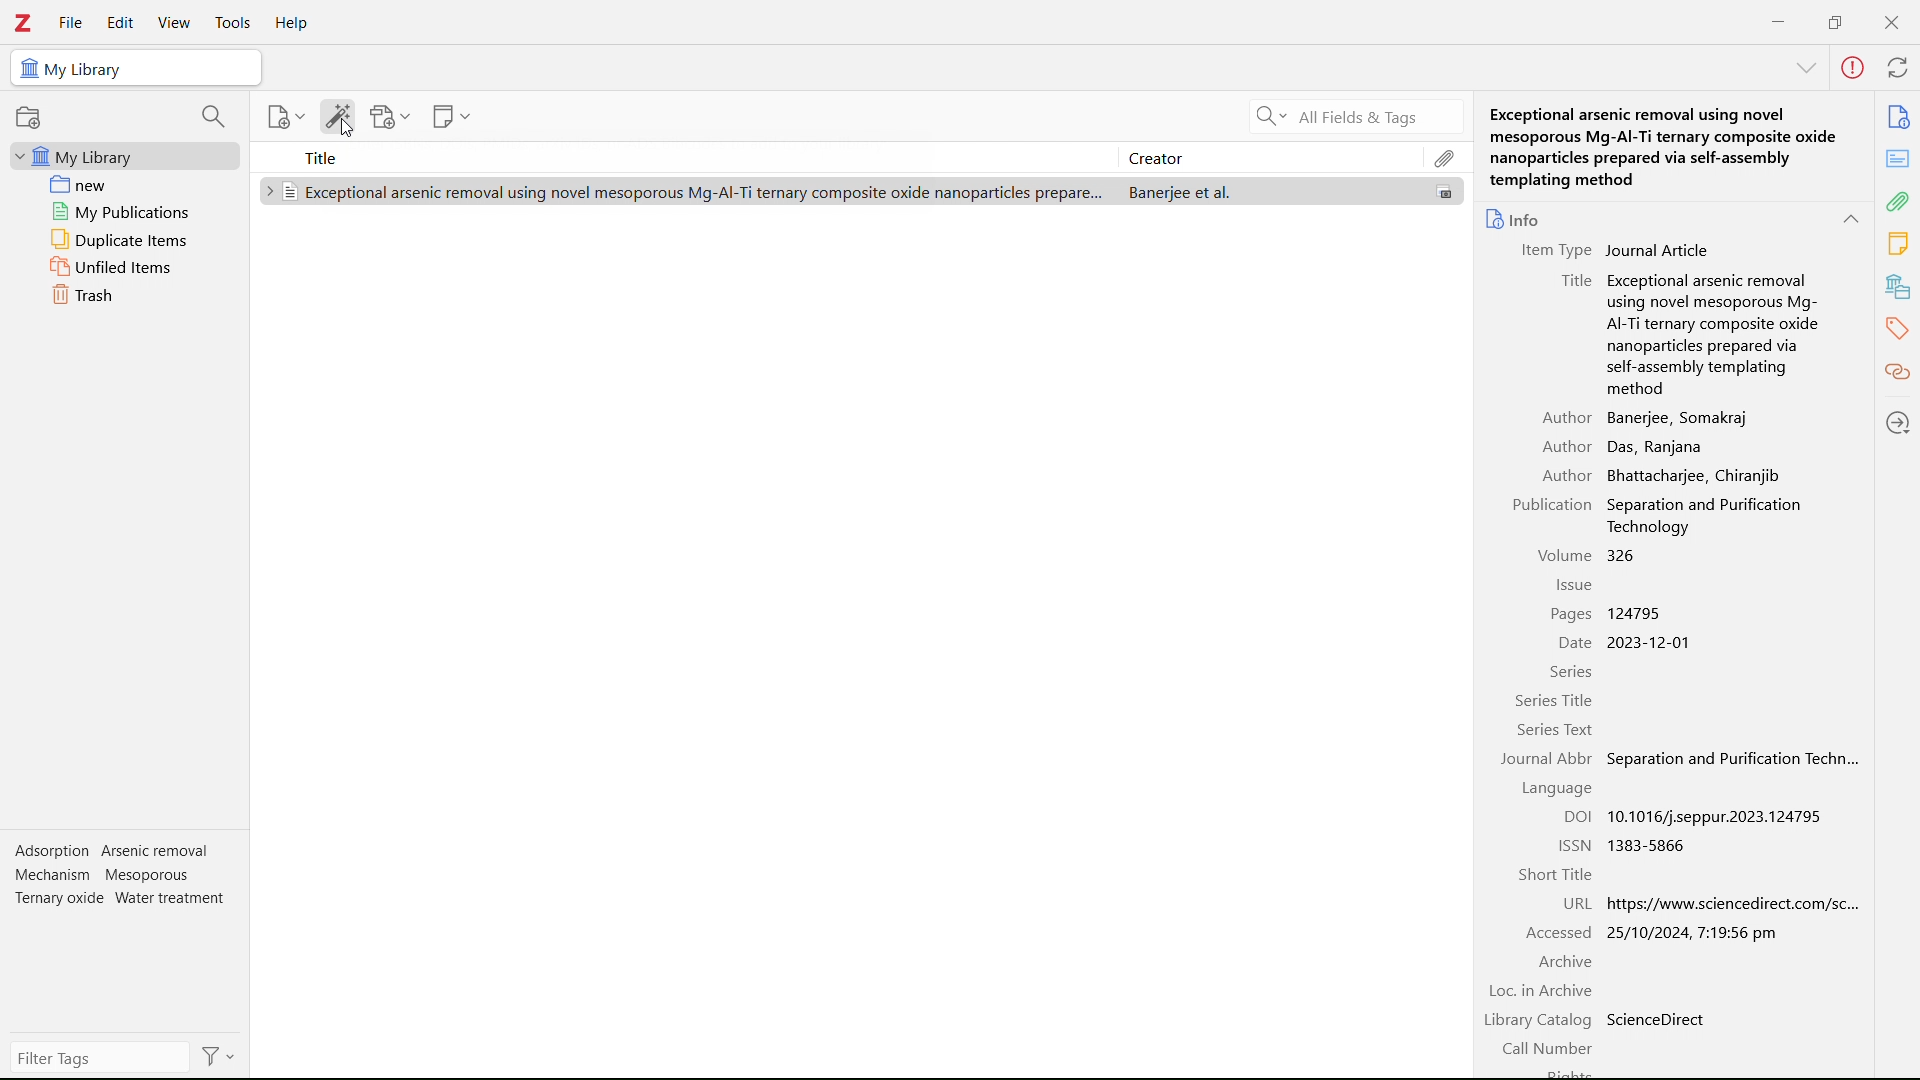 The width and height of the screenshot is (1920, 1080). Describe the element at coordinates (292, 24) in the screenshot. I see `help` at that location.